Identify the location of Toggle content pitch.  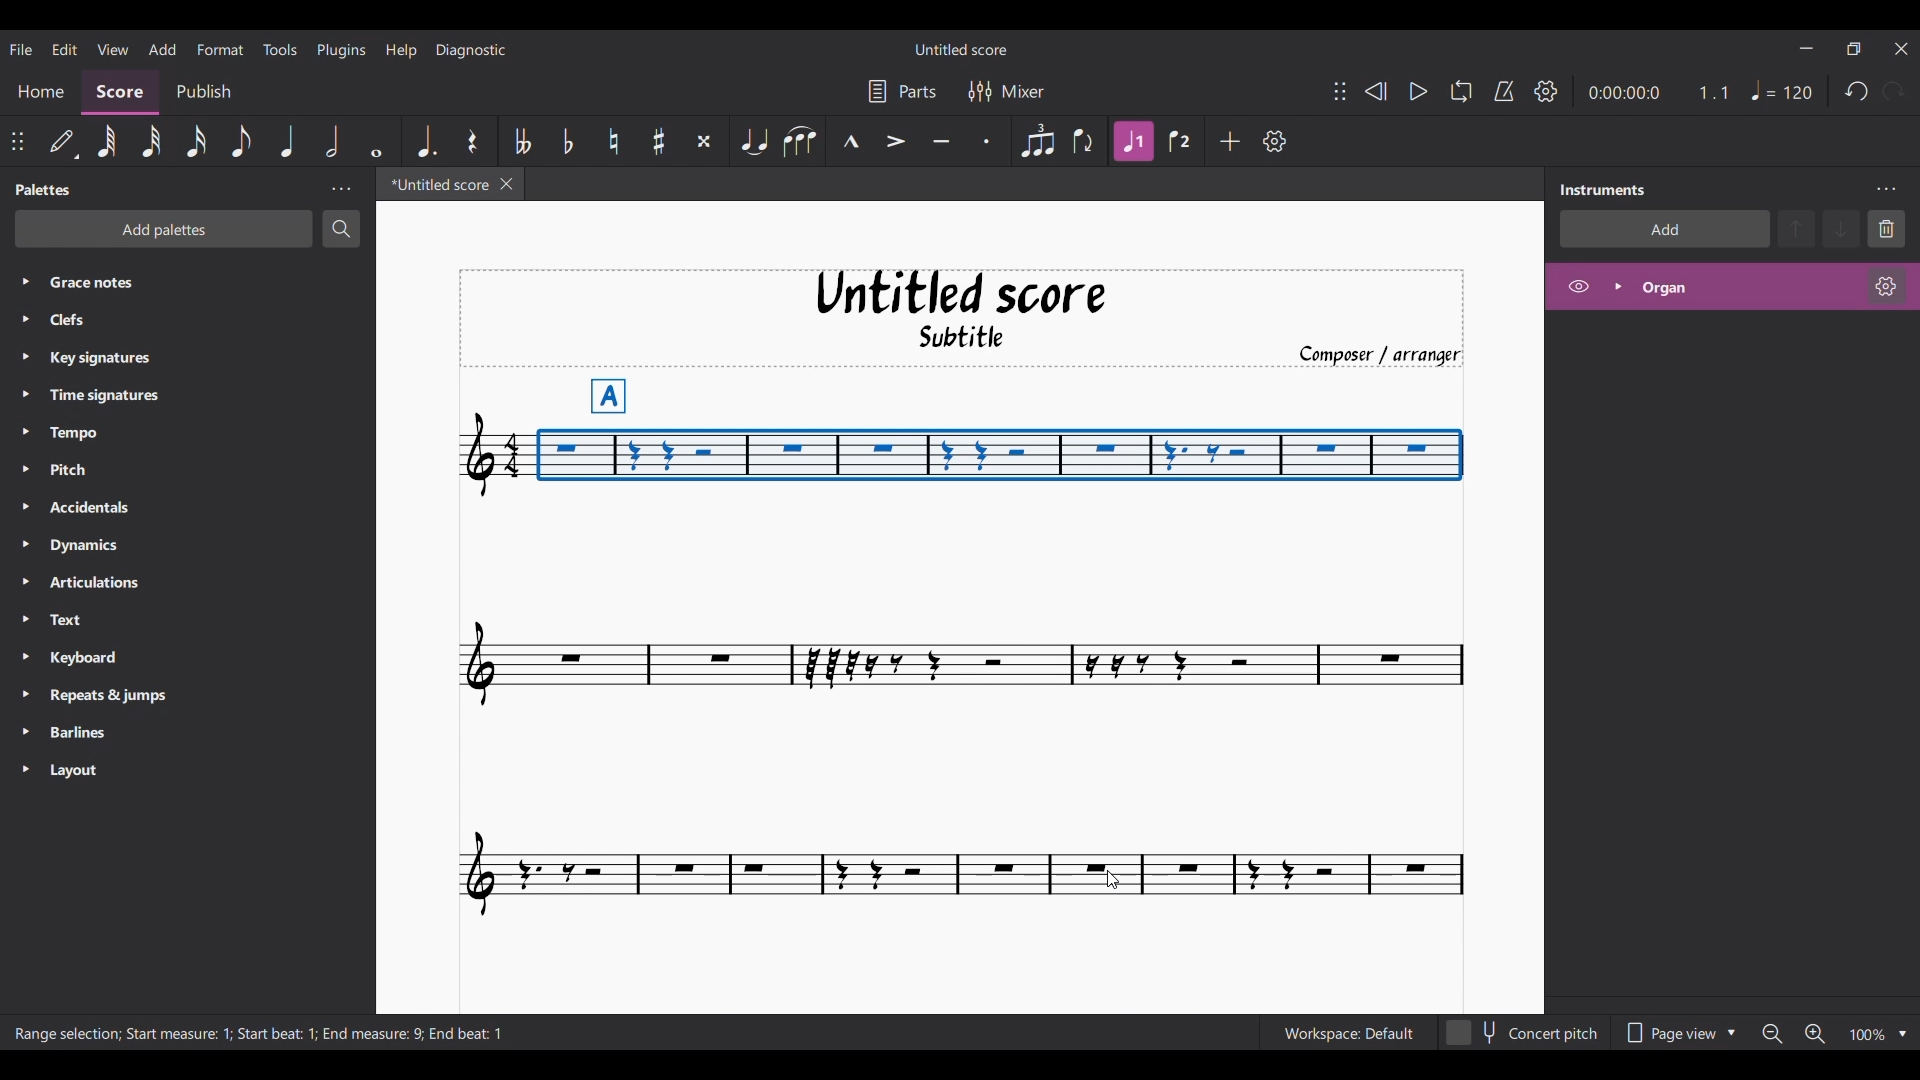
(1524, 1032).